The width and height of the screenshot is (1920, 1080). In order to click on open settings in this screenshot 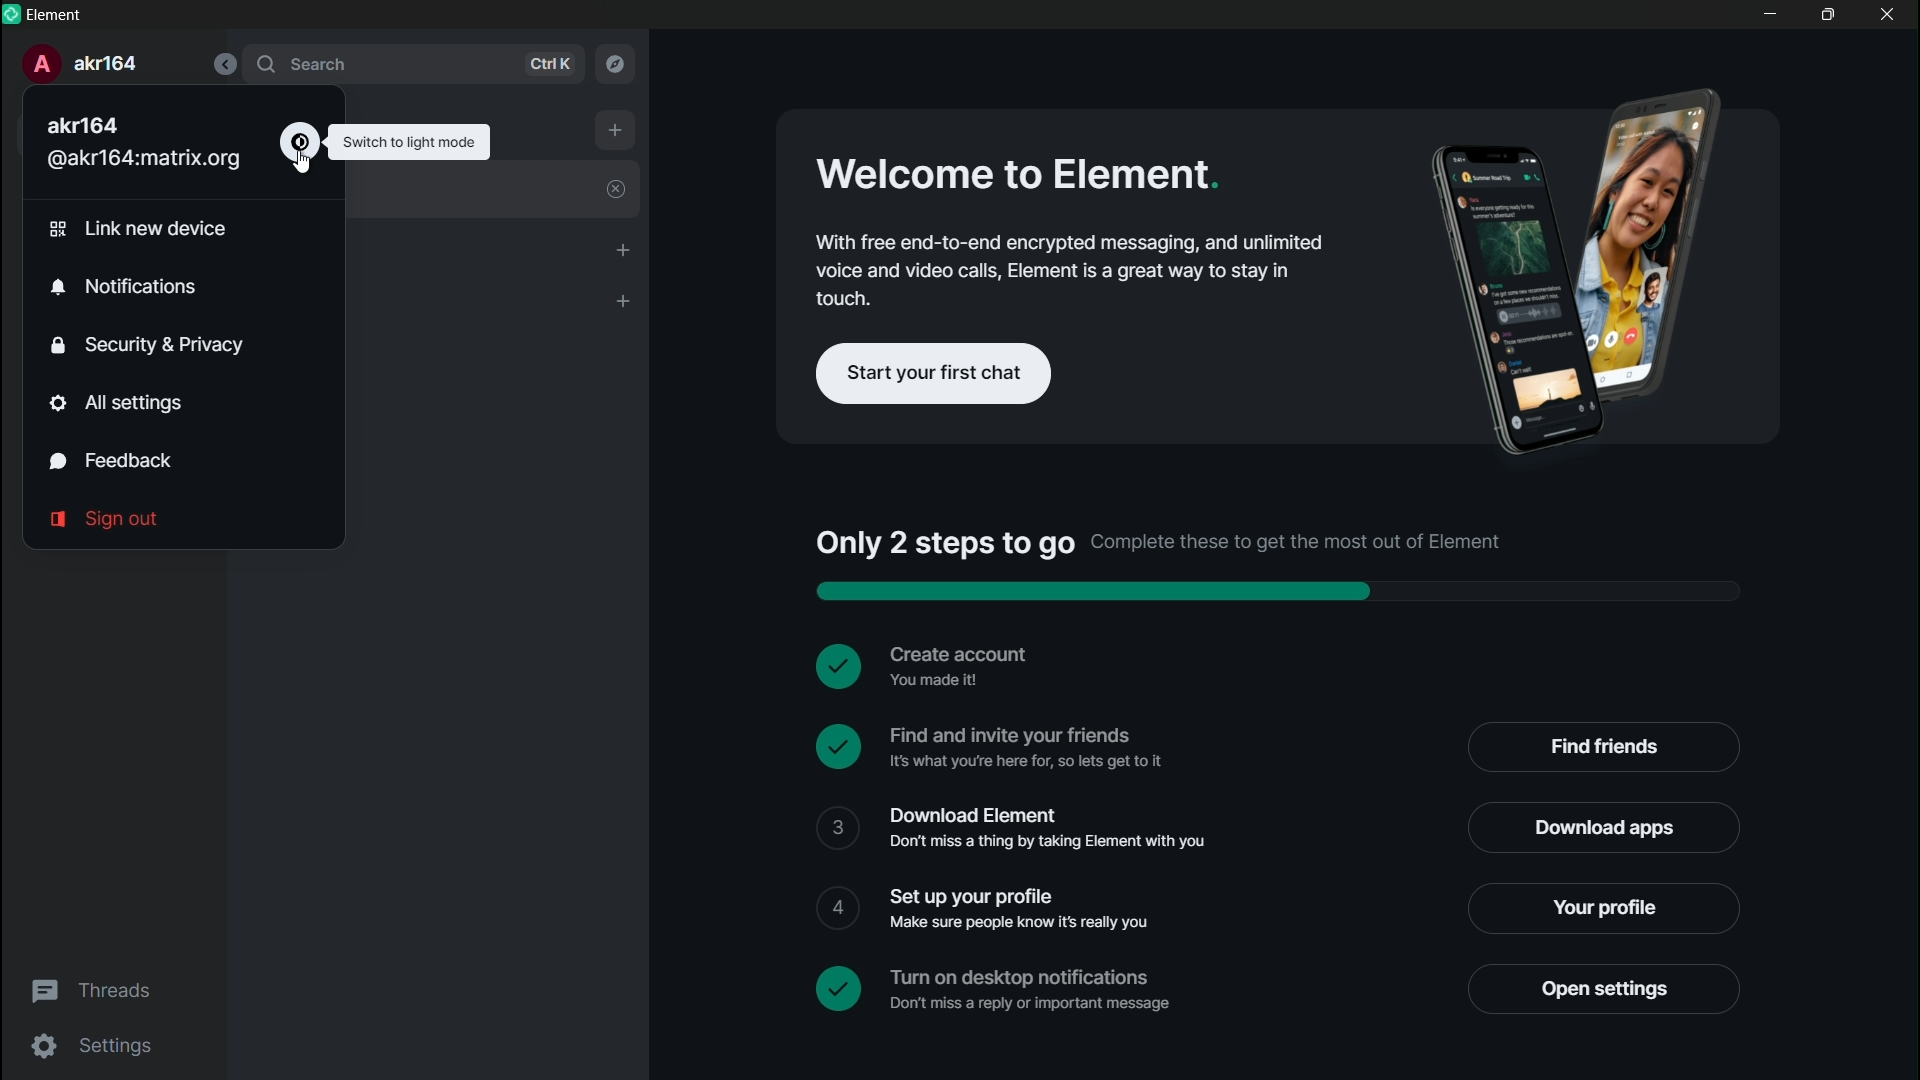, I will do `click(1603, 991)`.